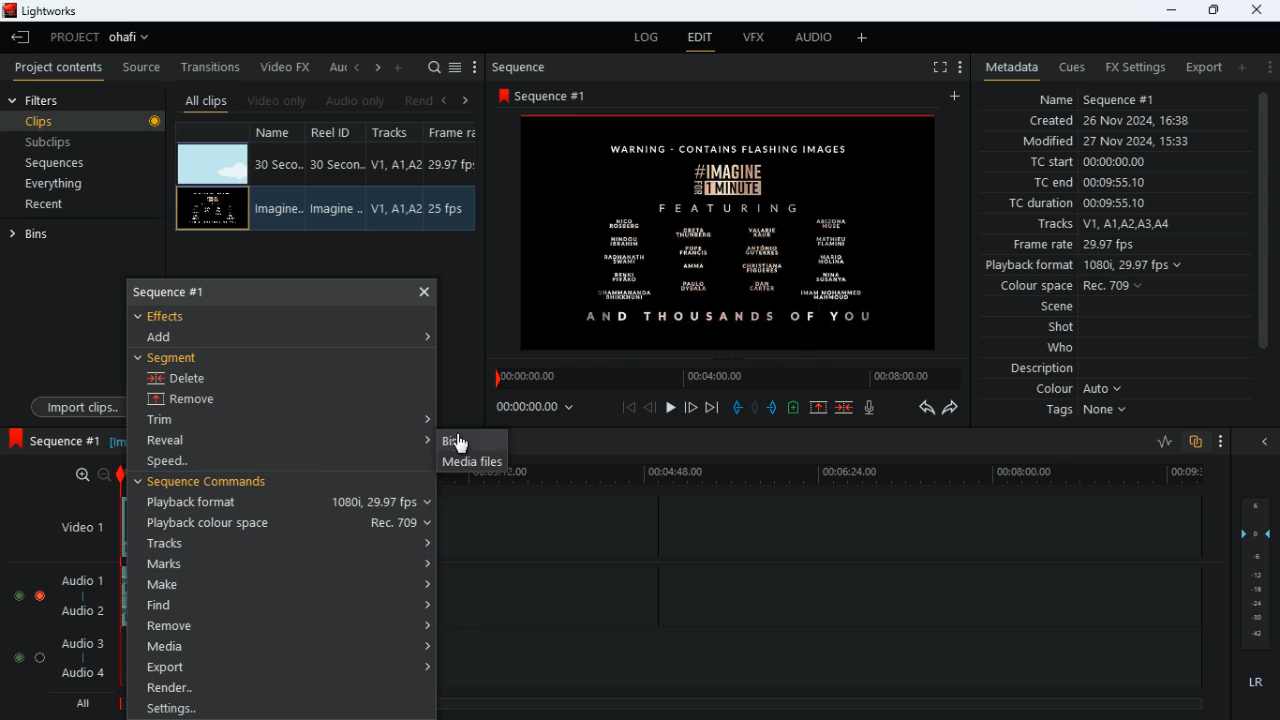 This screenshot has height=720, width=1280. Describe the element at coordinates (394, 134) in the screenshot. I see `tracks` at that location.